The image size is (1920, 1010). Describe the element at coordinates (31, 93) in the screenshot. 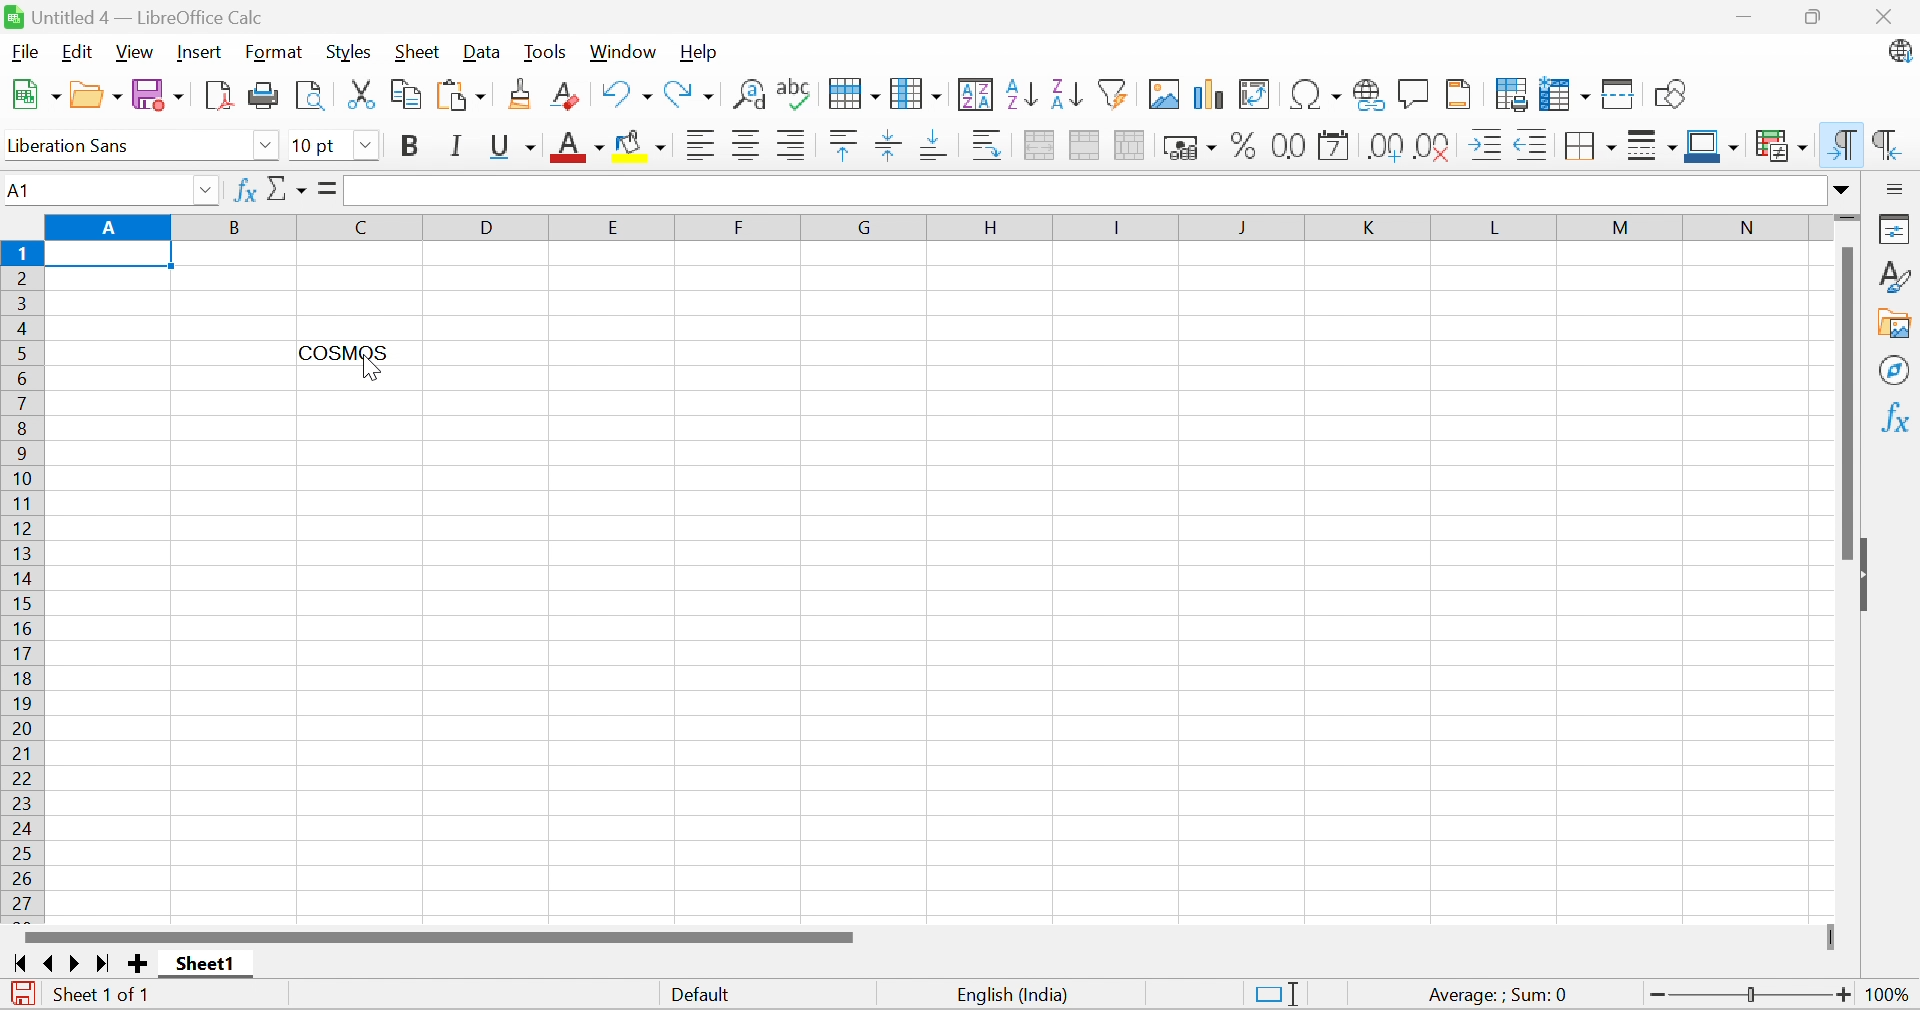

I see `New` at that location.